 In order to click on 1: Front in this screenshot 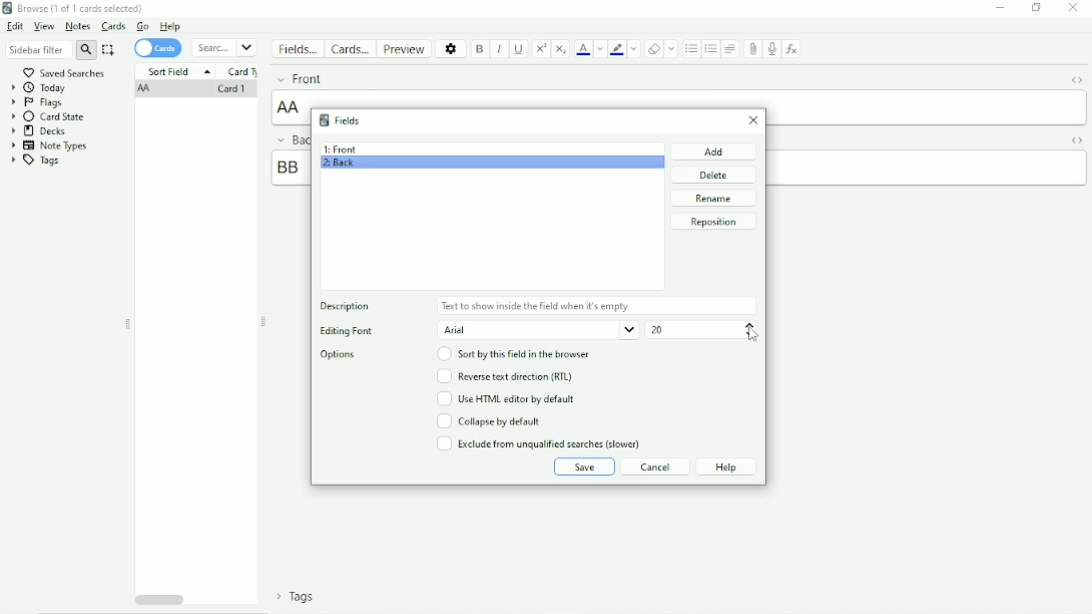, I will do `click(340, 149)`.